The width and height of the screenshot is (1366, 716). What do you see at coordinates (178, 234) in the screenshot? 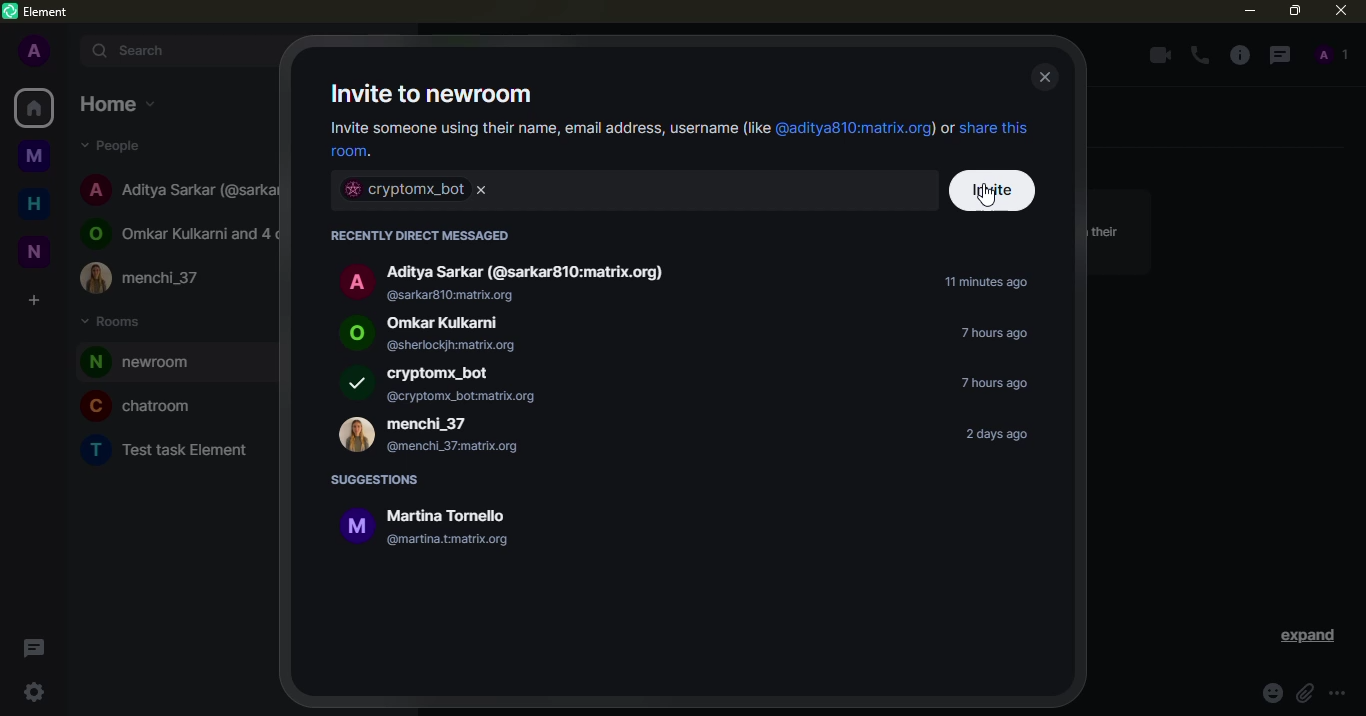
I see `Omkar Kulkarni and 4 others` at bounding box center [178, 234].